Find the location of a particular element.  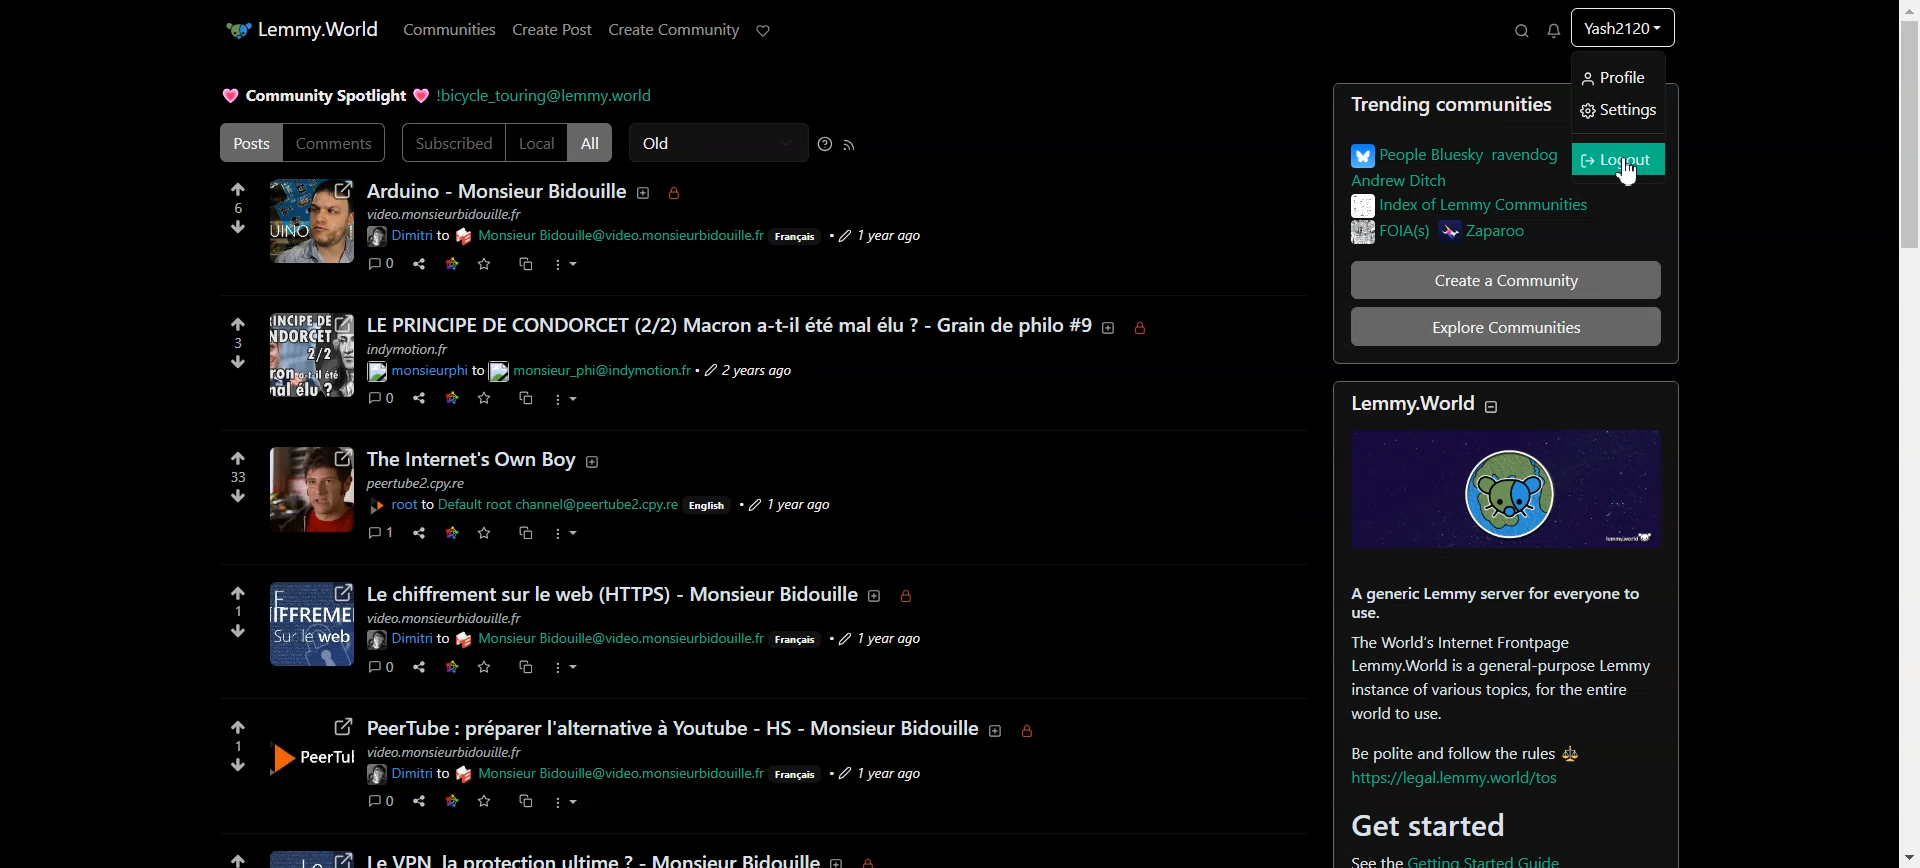

about is located at coordinates (995, 730).